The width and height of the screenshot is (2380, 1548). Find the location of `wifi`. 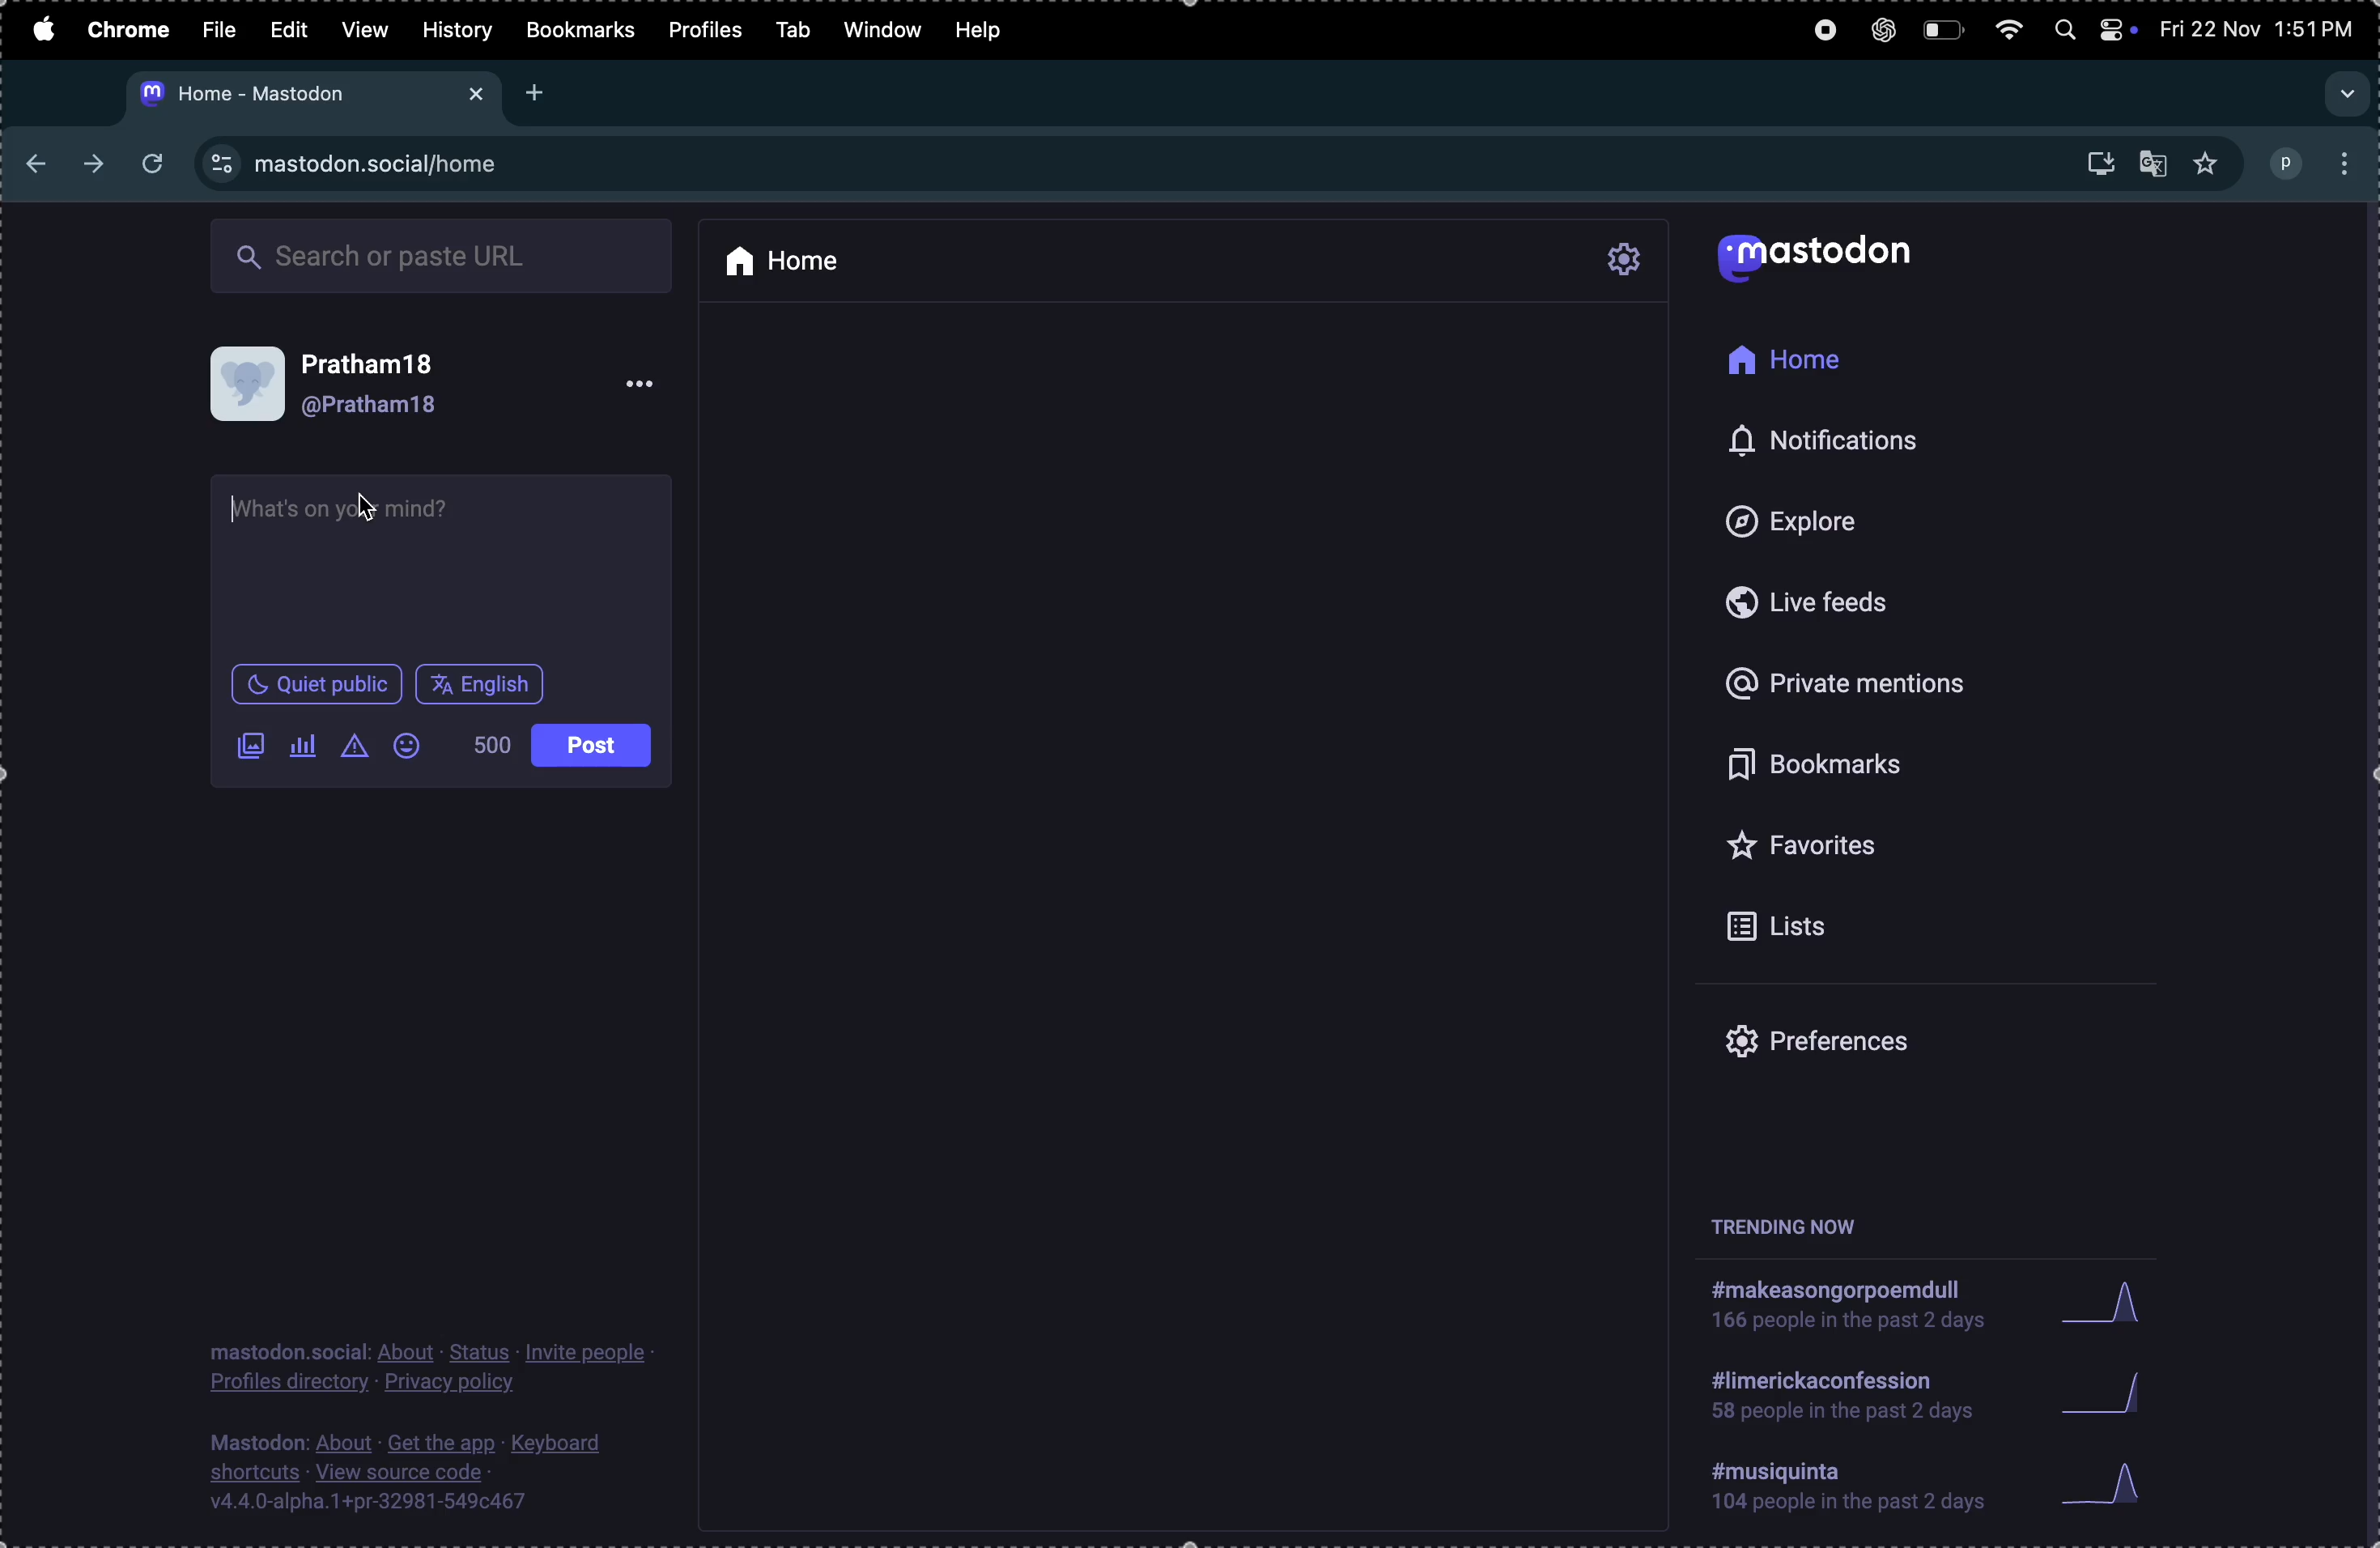

wifi is located at coordinates (2006, 30).